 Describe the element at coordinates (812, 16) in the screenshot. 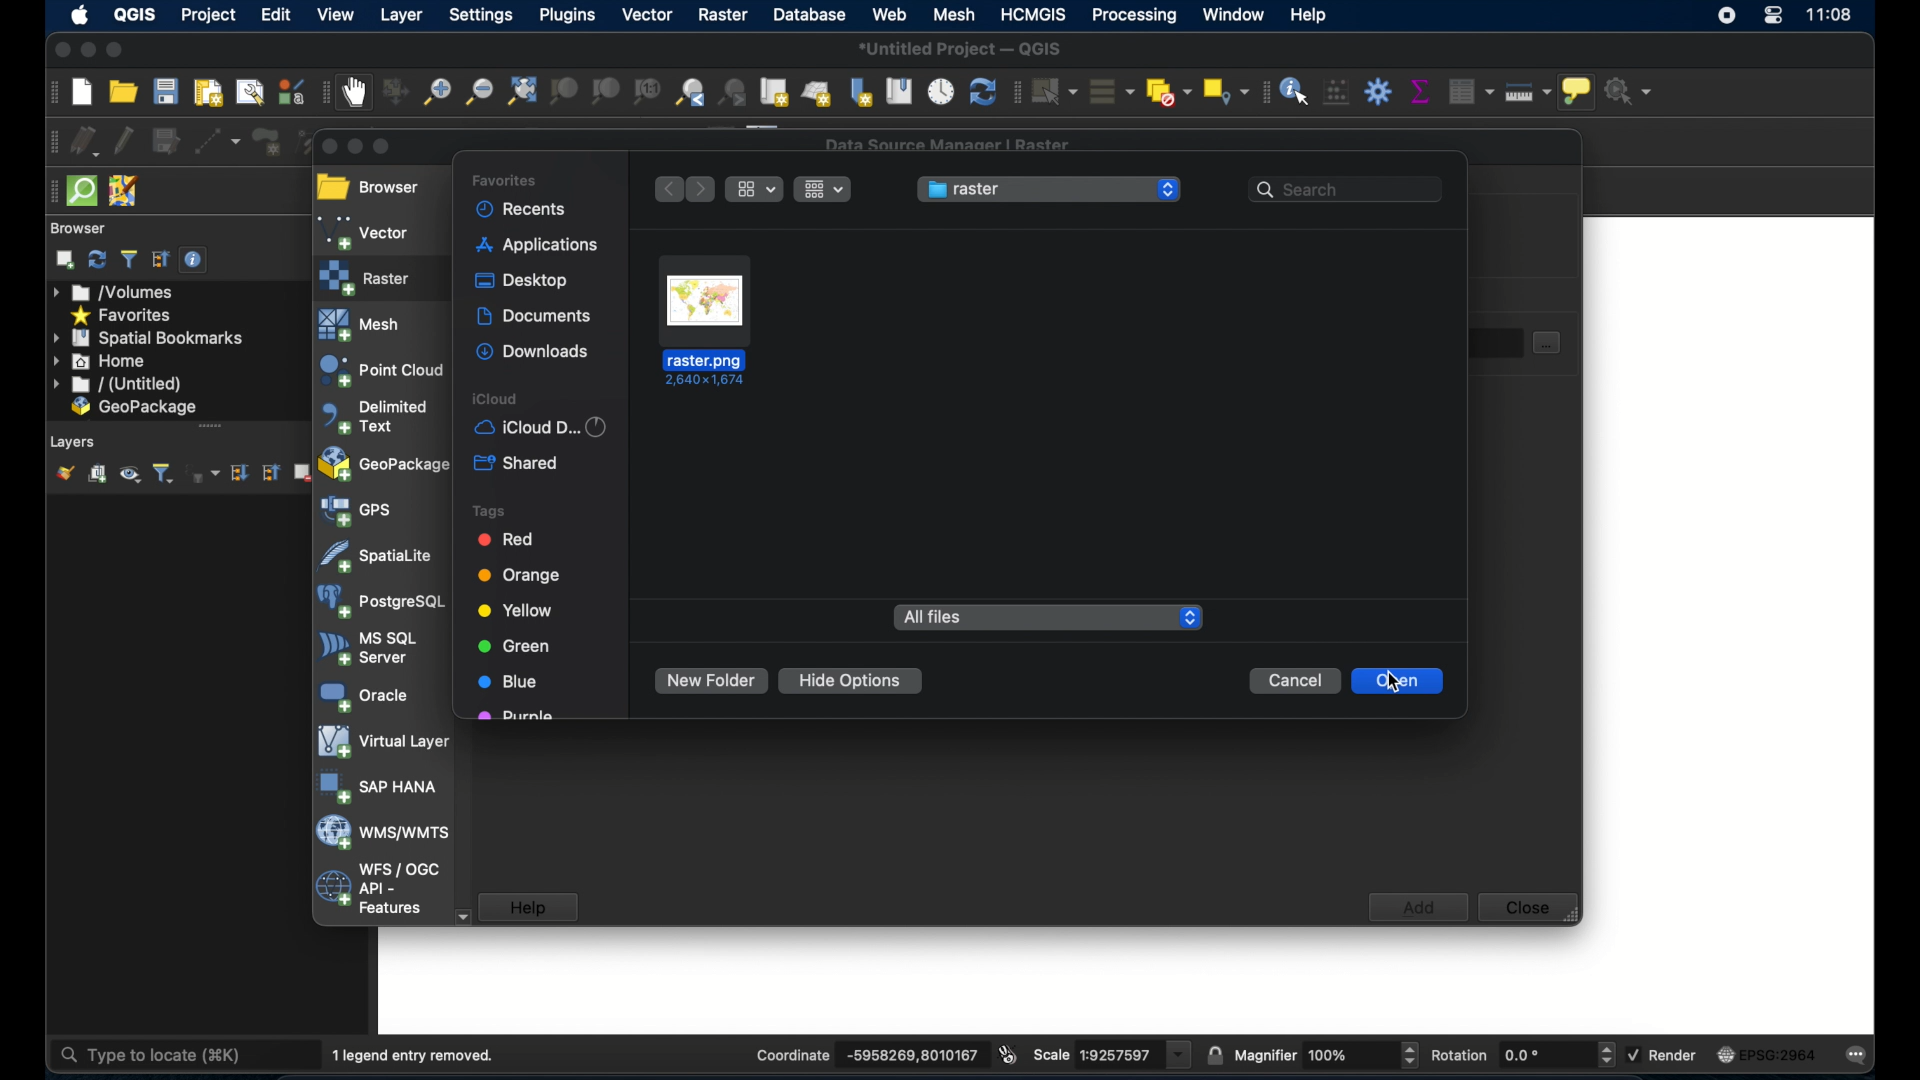

I see `database` at that location.